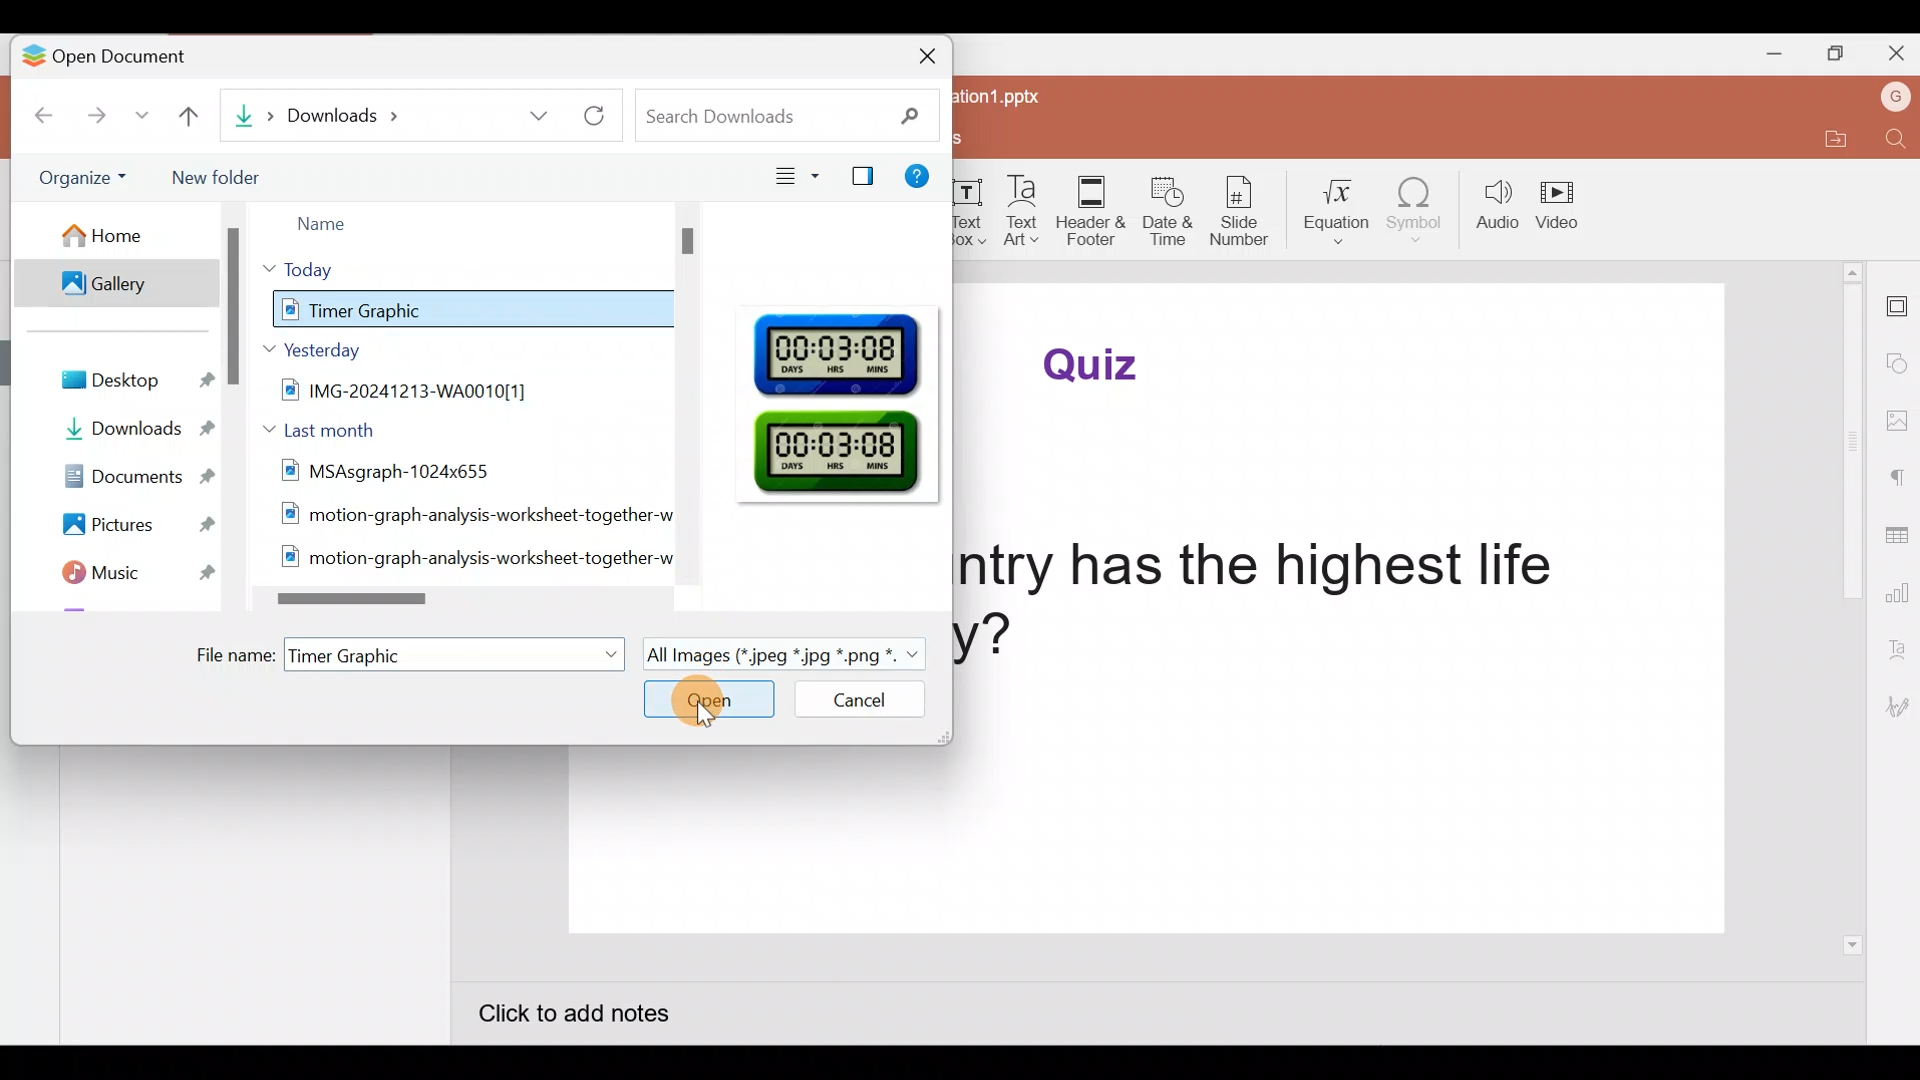 This screenshot has width=1920, height=1080. What do you see at coordinates (1891, 98) in the screenshot?
I see `Account name` at bounding box center [1891, 98].